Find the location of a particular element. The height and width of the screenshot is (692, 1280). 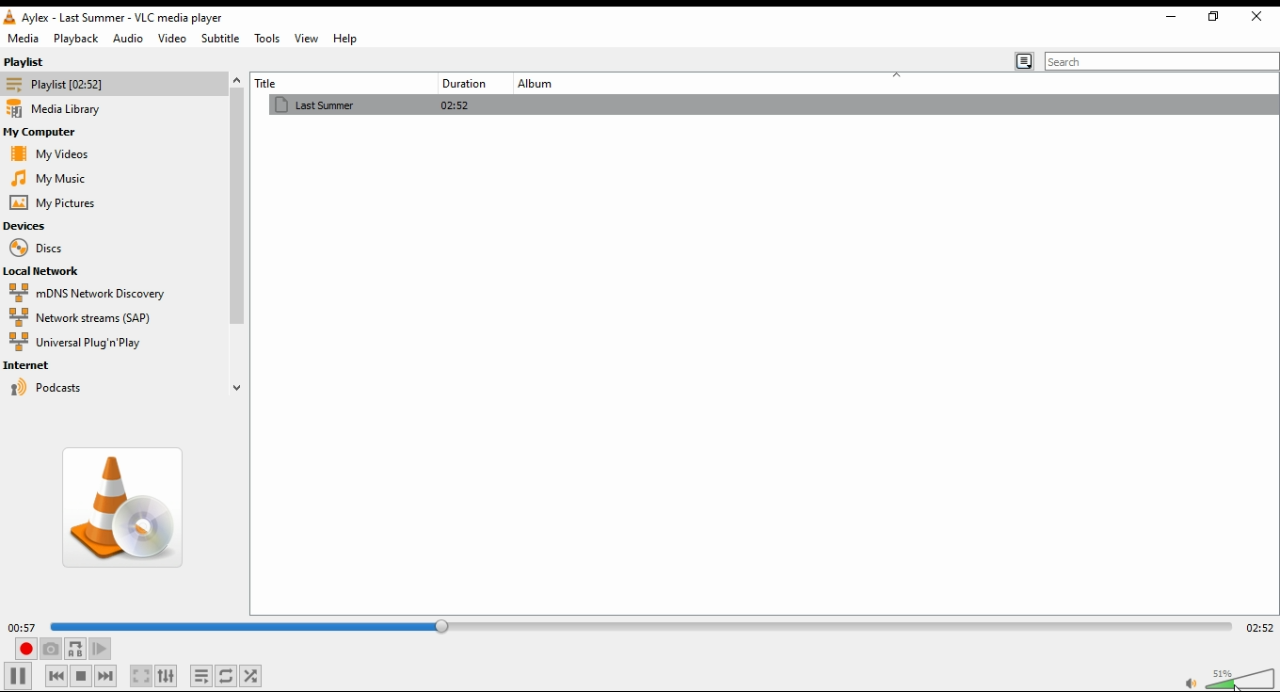

previous media in playlist, skips backward when held is located at coordinates (56, 676).